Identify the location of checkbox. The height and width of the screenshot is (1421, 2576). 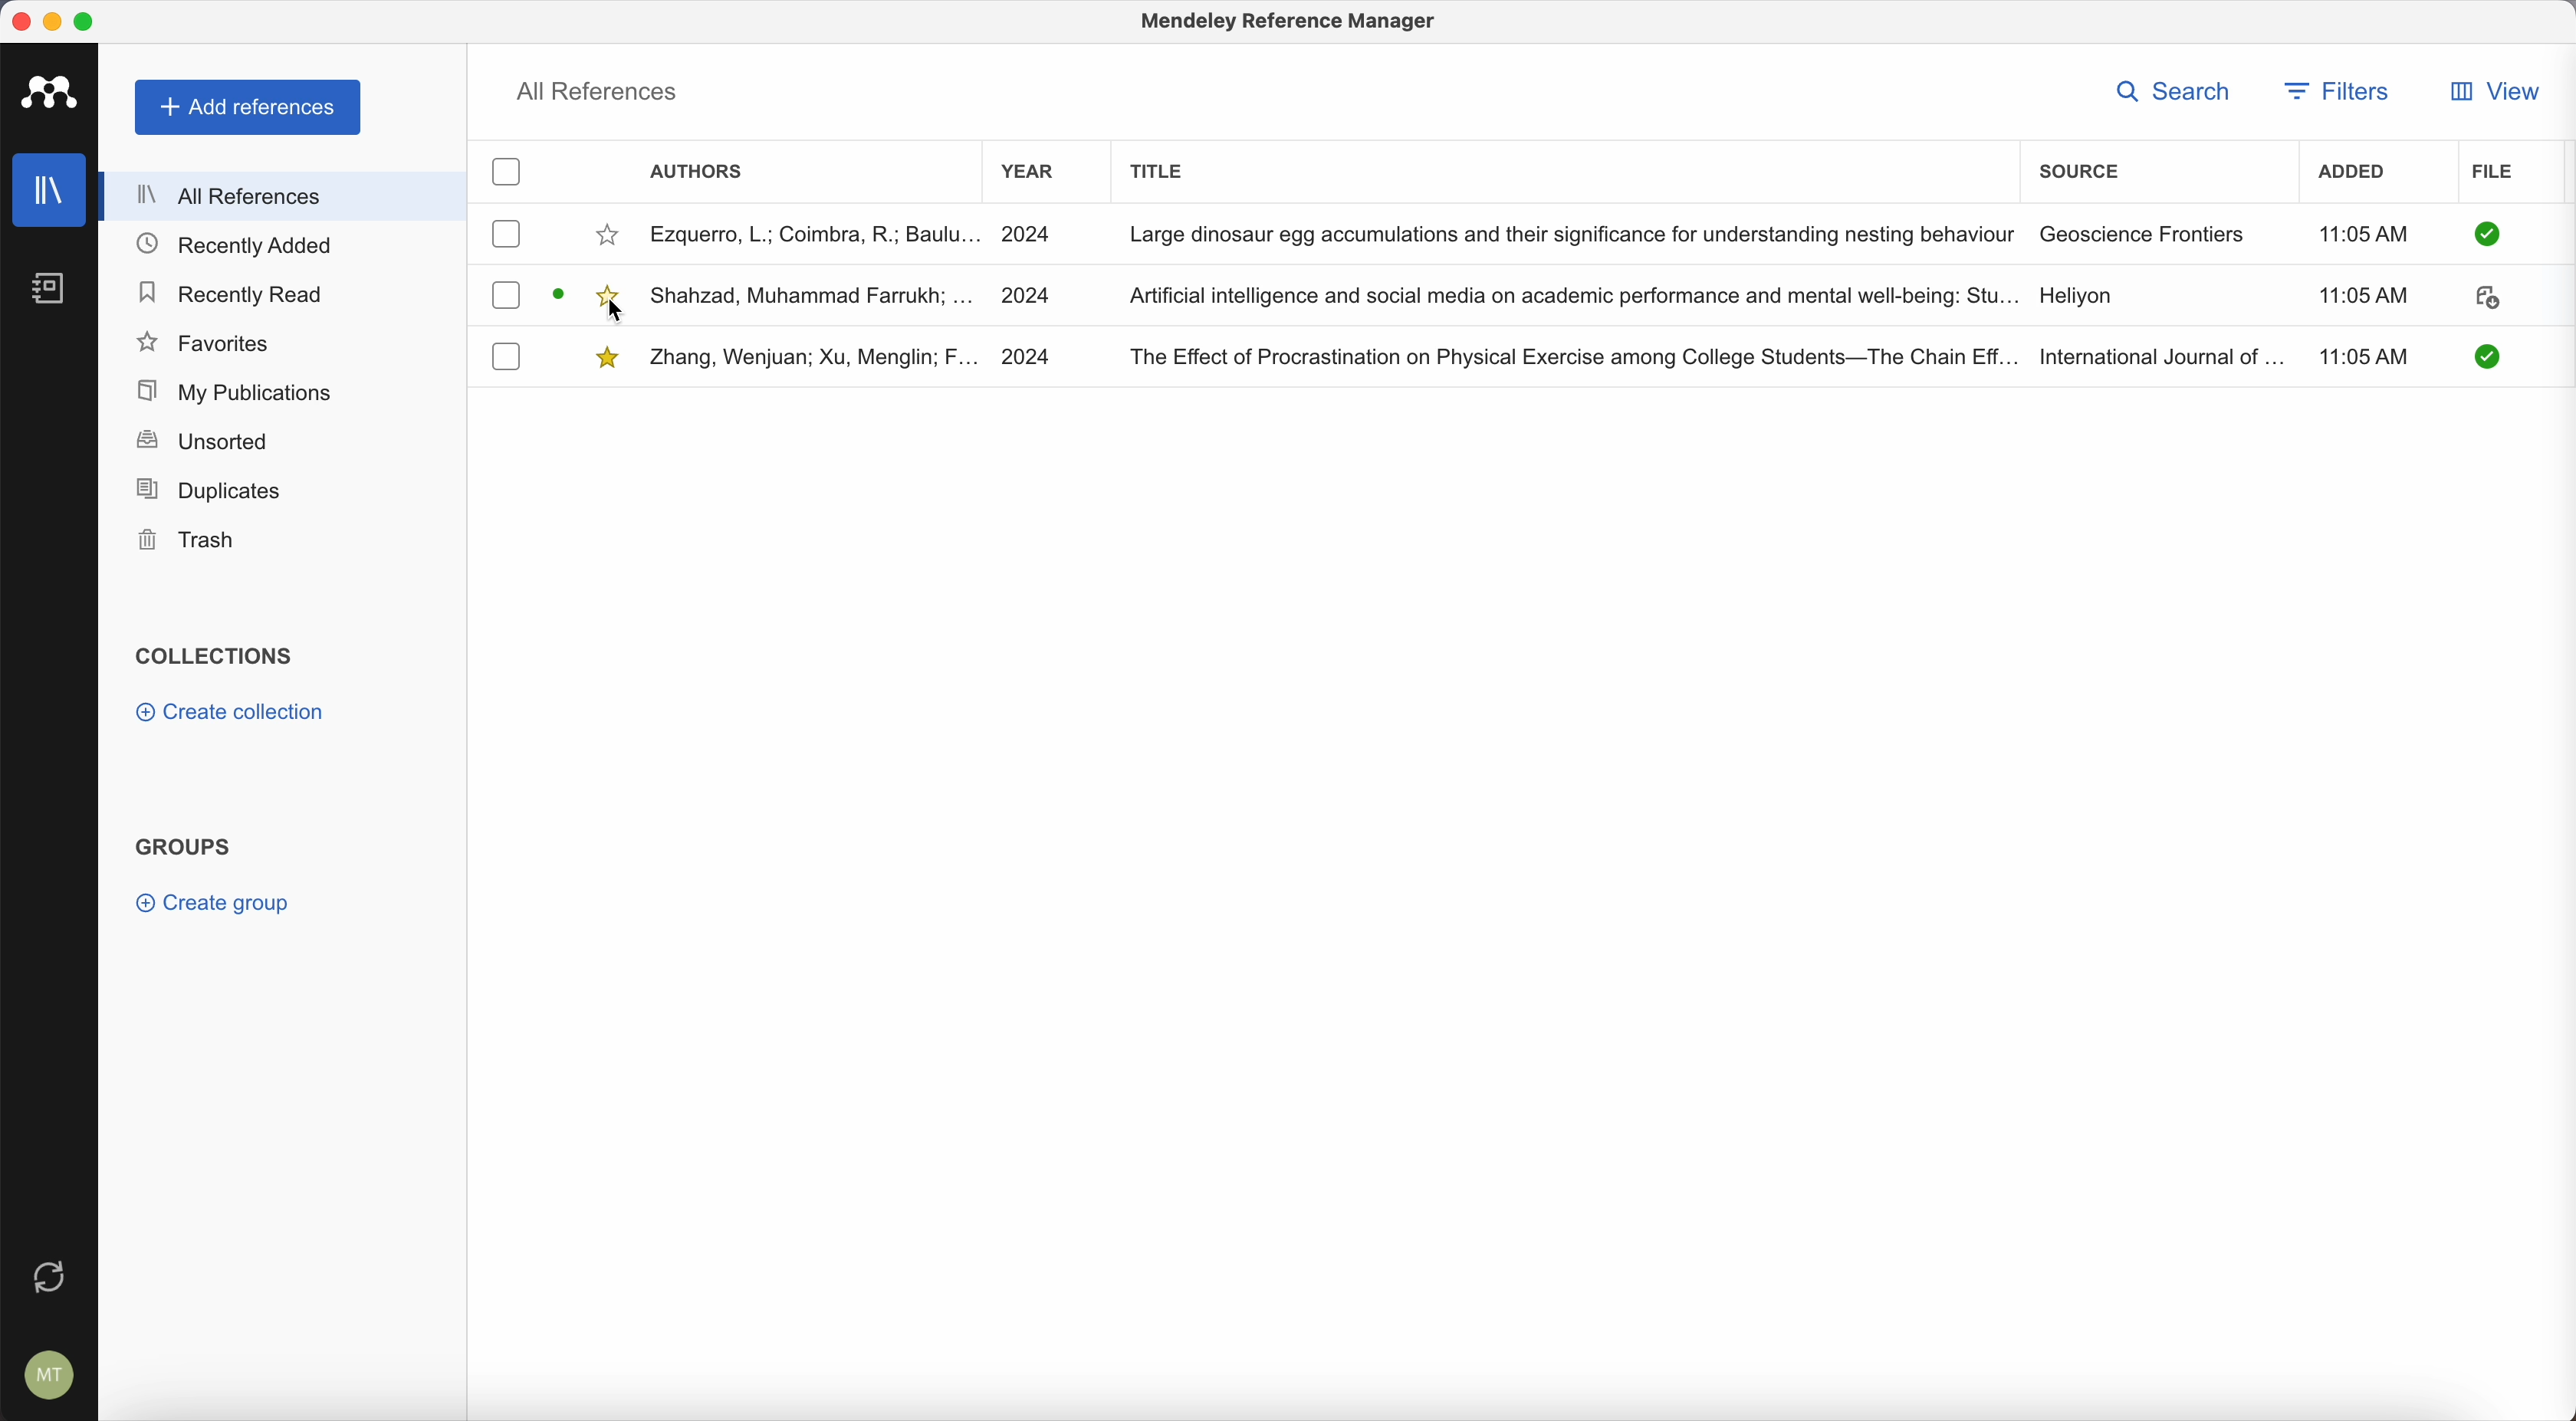
(506, 356).